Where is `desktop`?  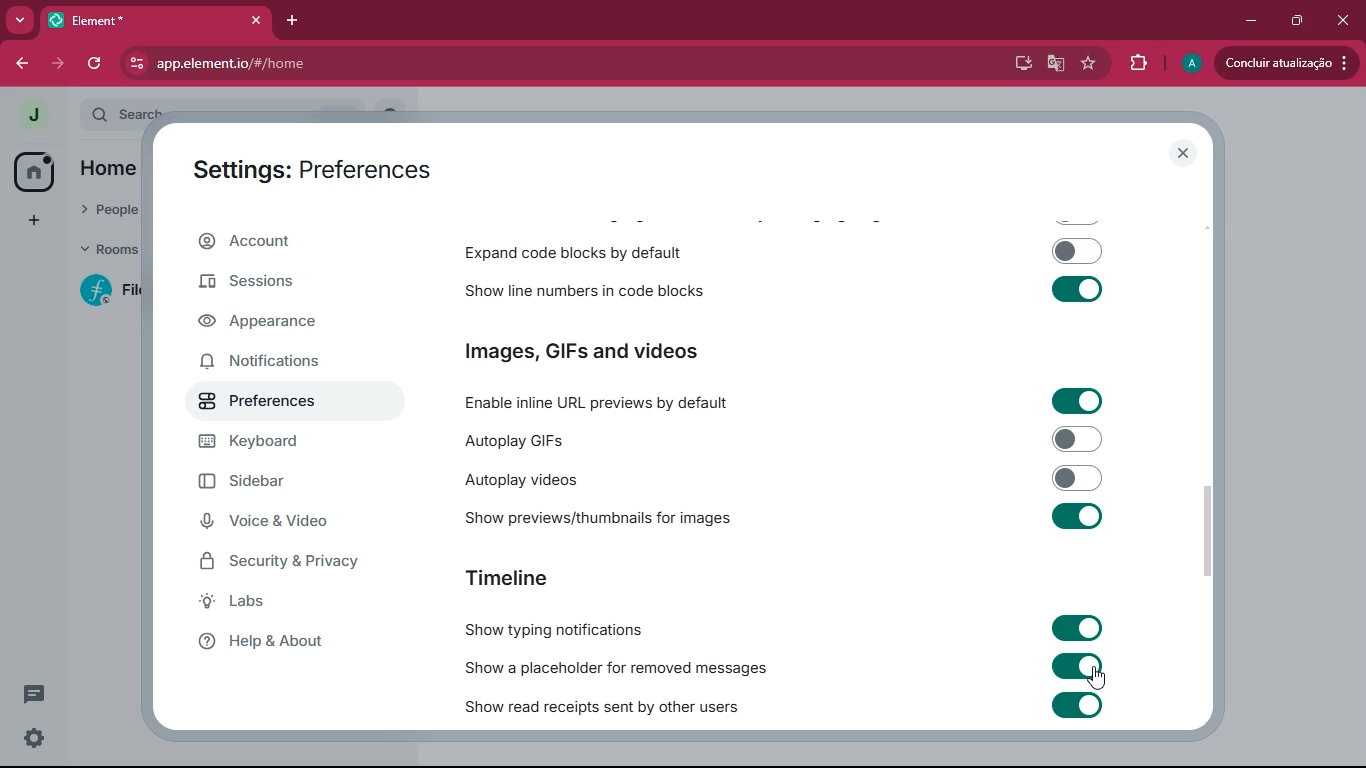
desktop is located at coordinates (1019, 64).